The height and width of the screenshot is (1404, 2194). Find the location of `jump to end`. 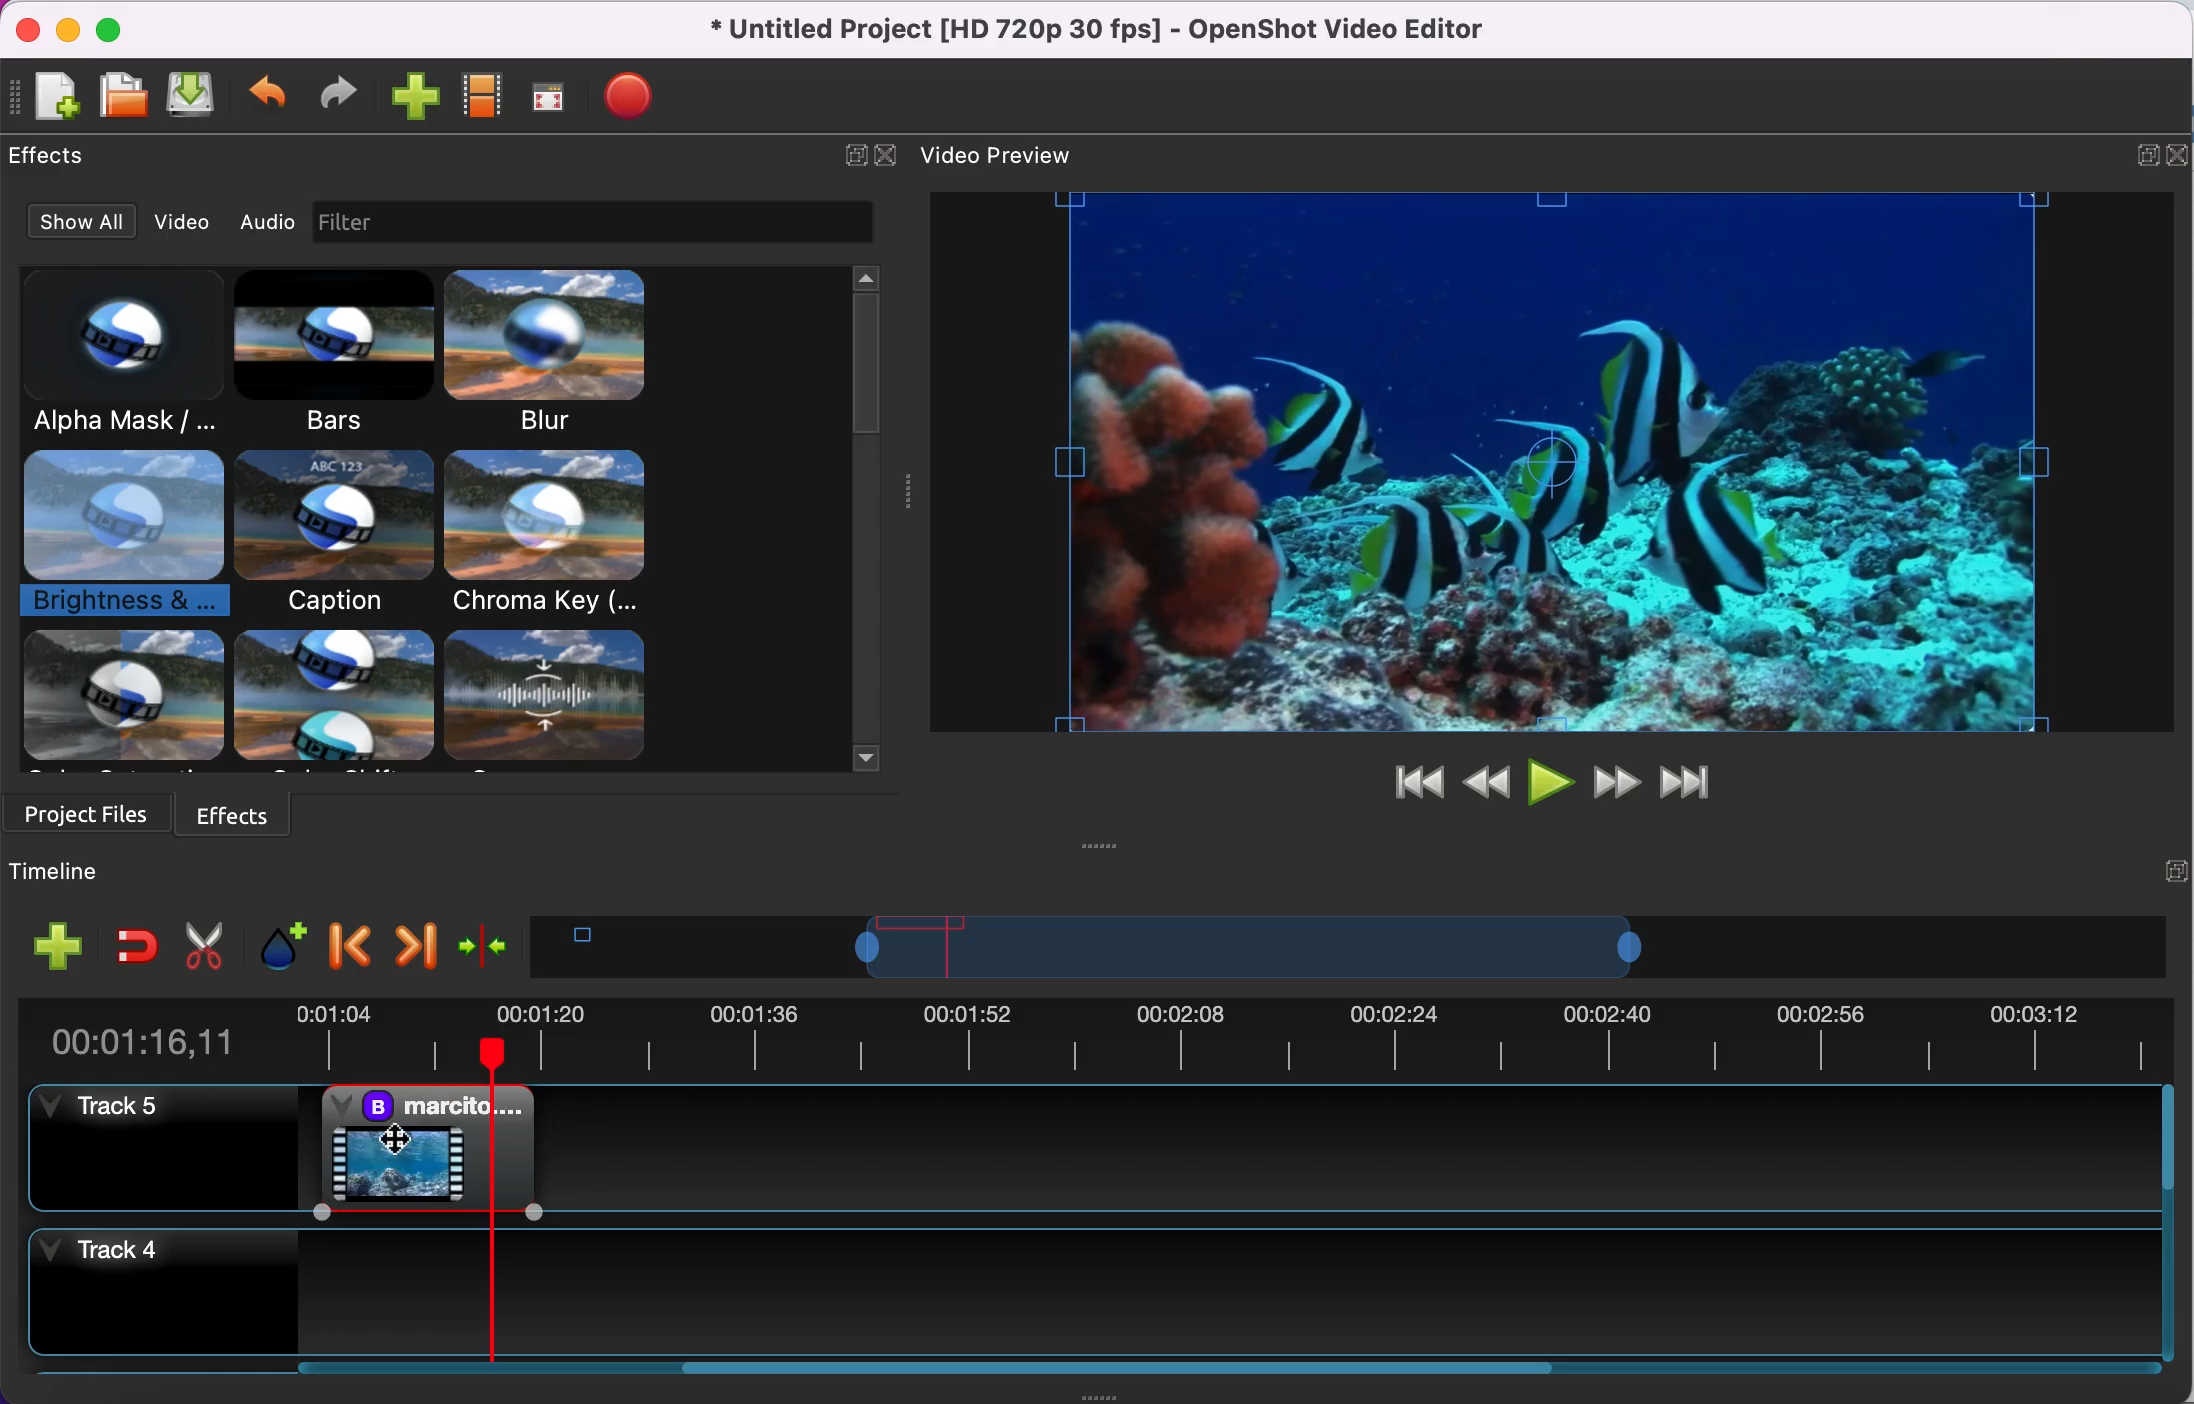

jump to end is located at coordinates (1688, 783).